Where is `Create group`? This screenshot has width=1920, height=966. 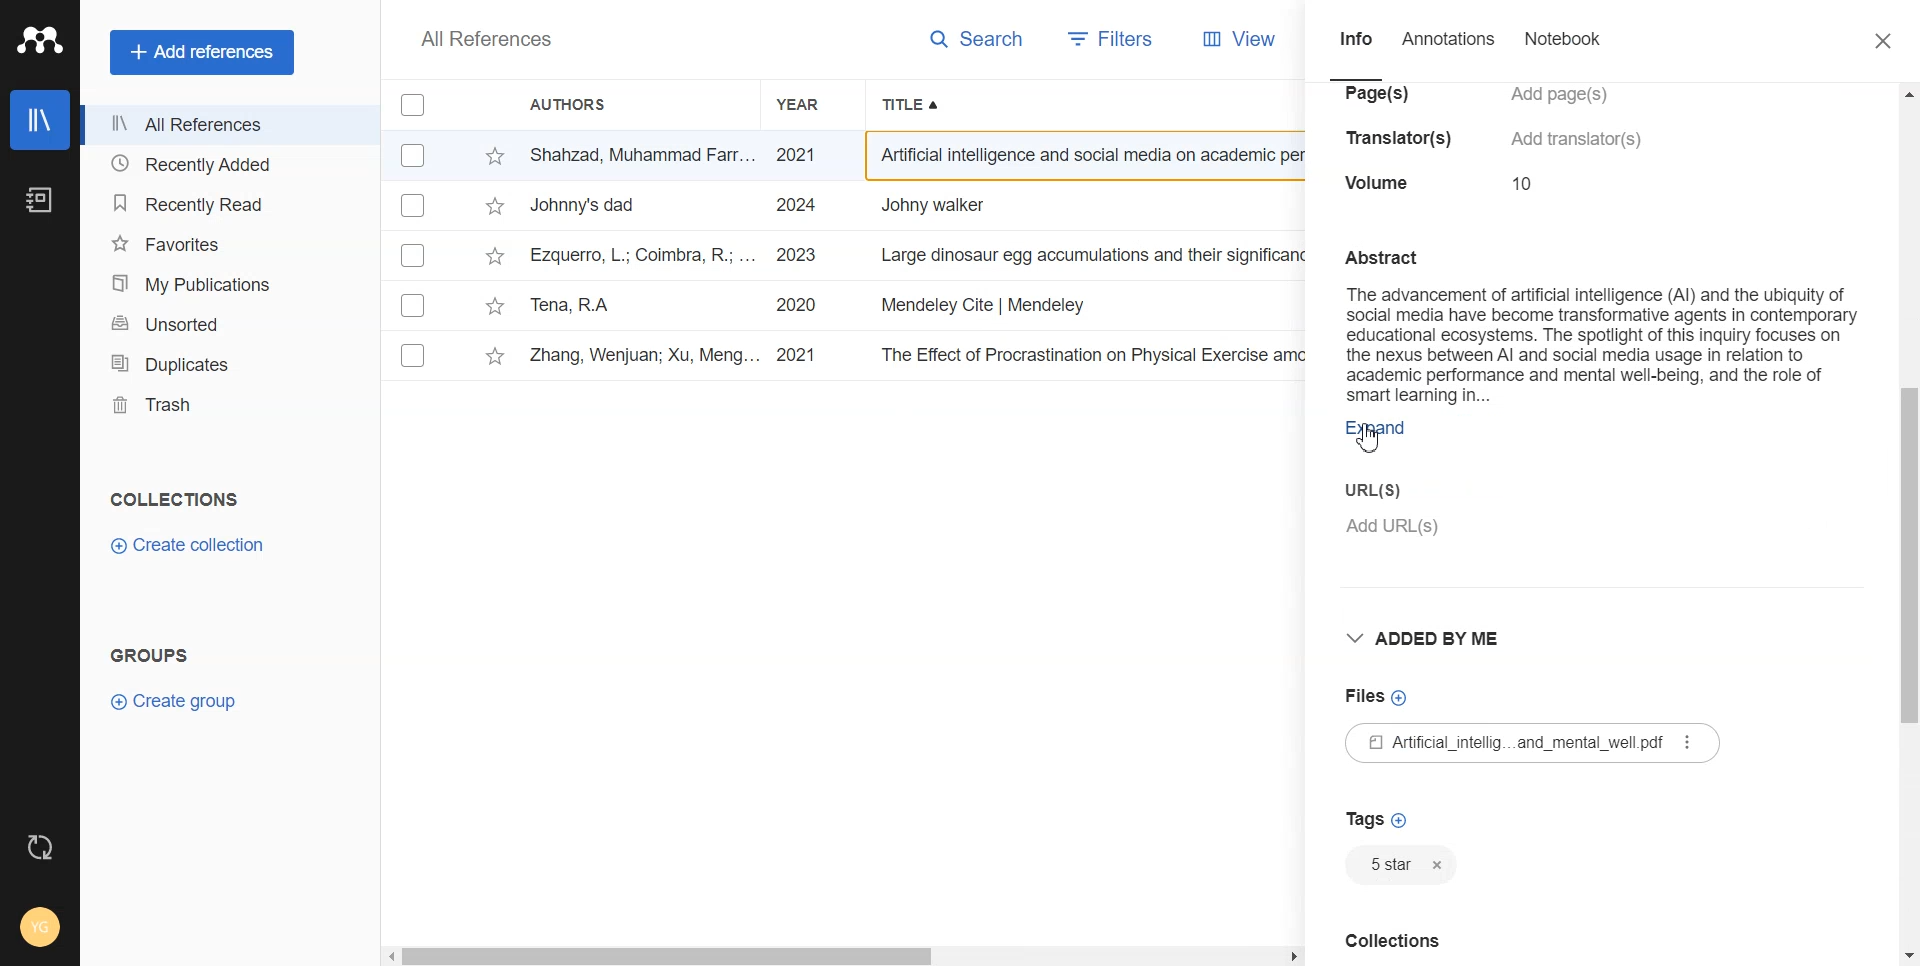
Create group is located at coordinates (177, 702).